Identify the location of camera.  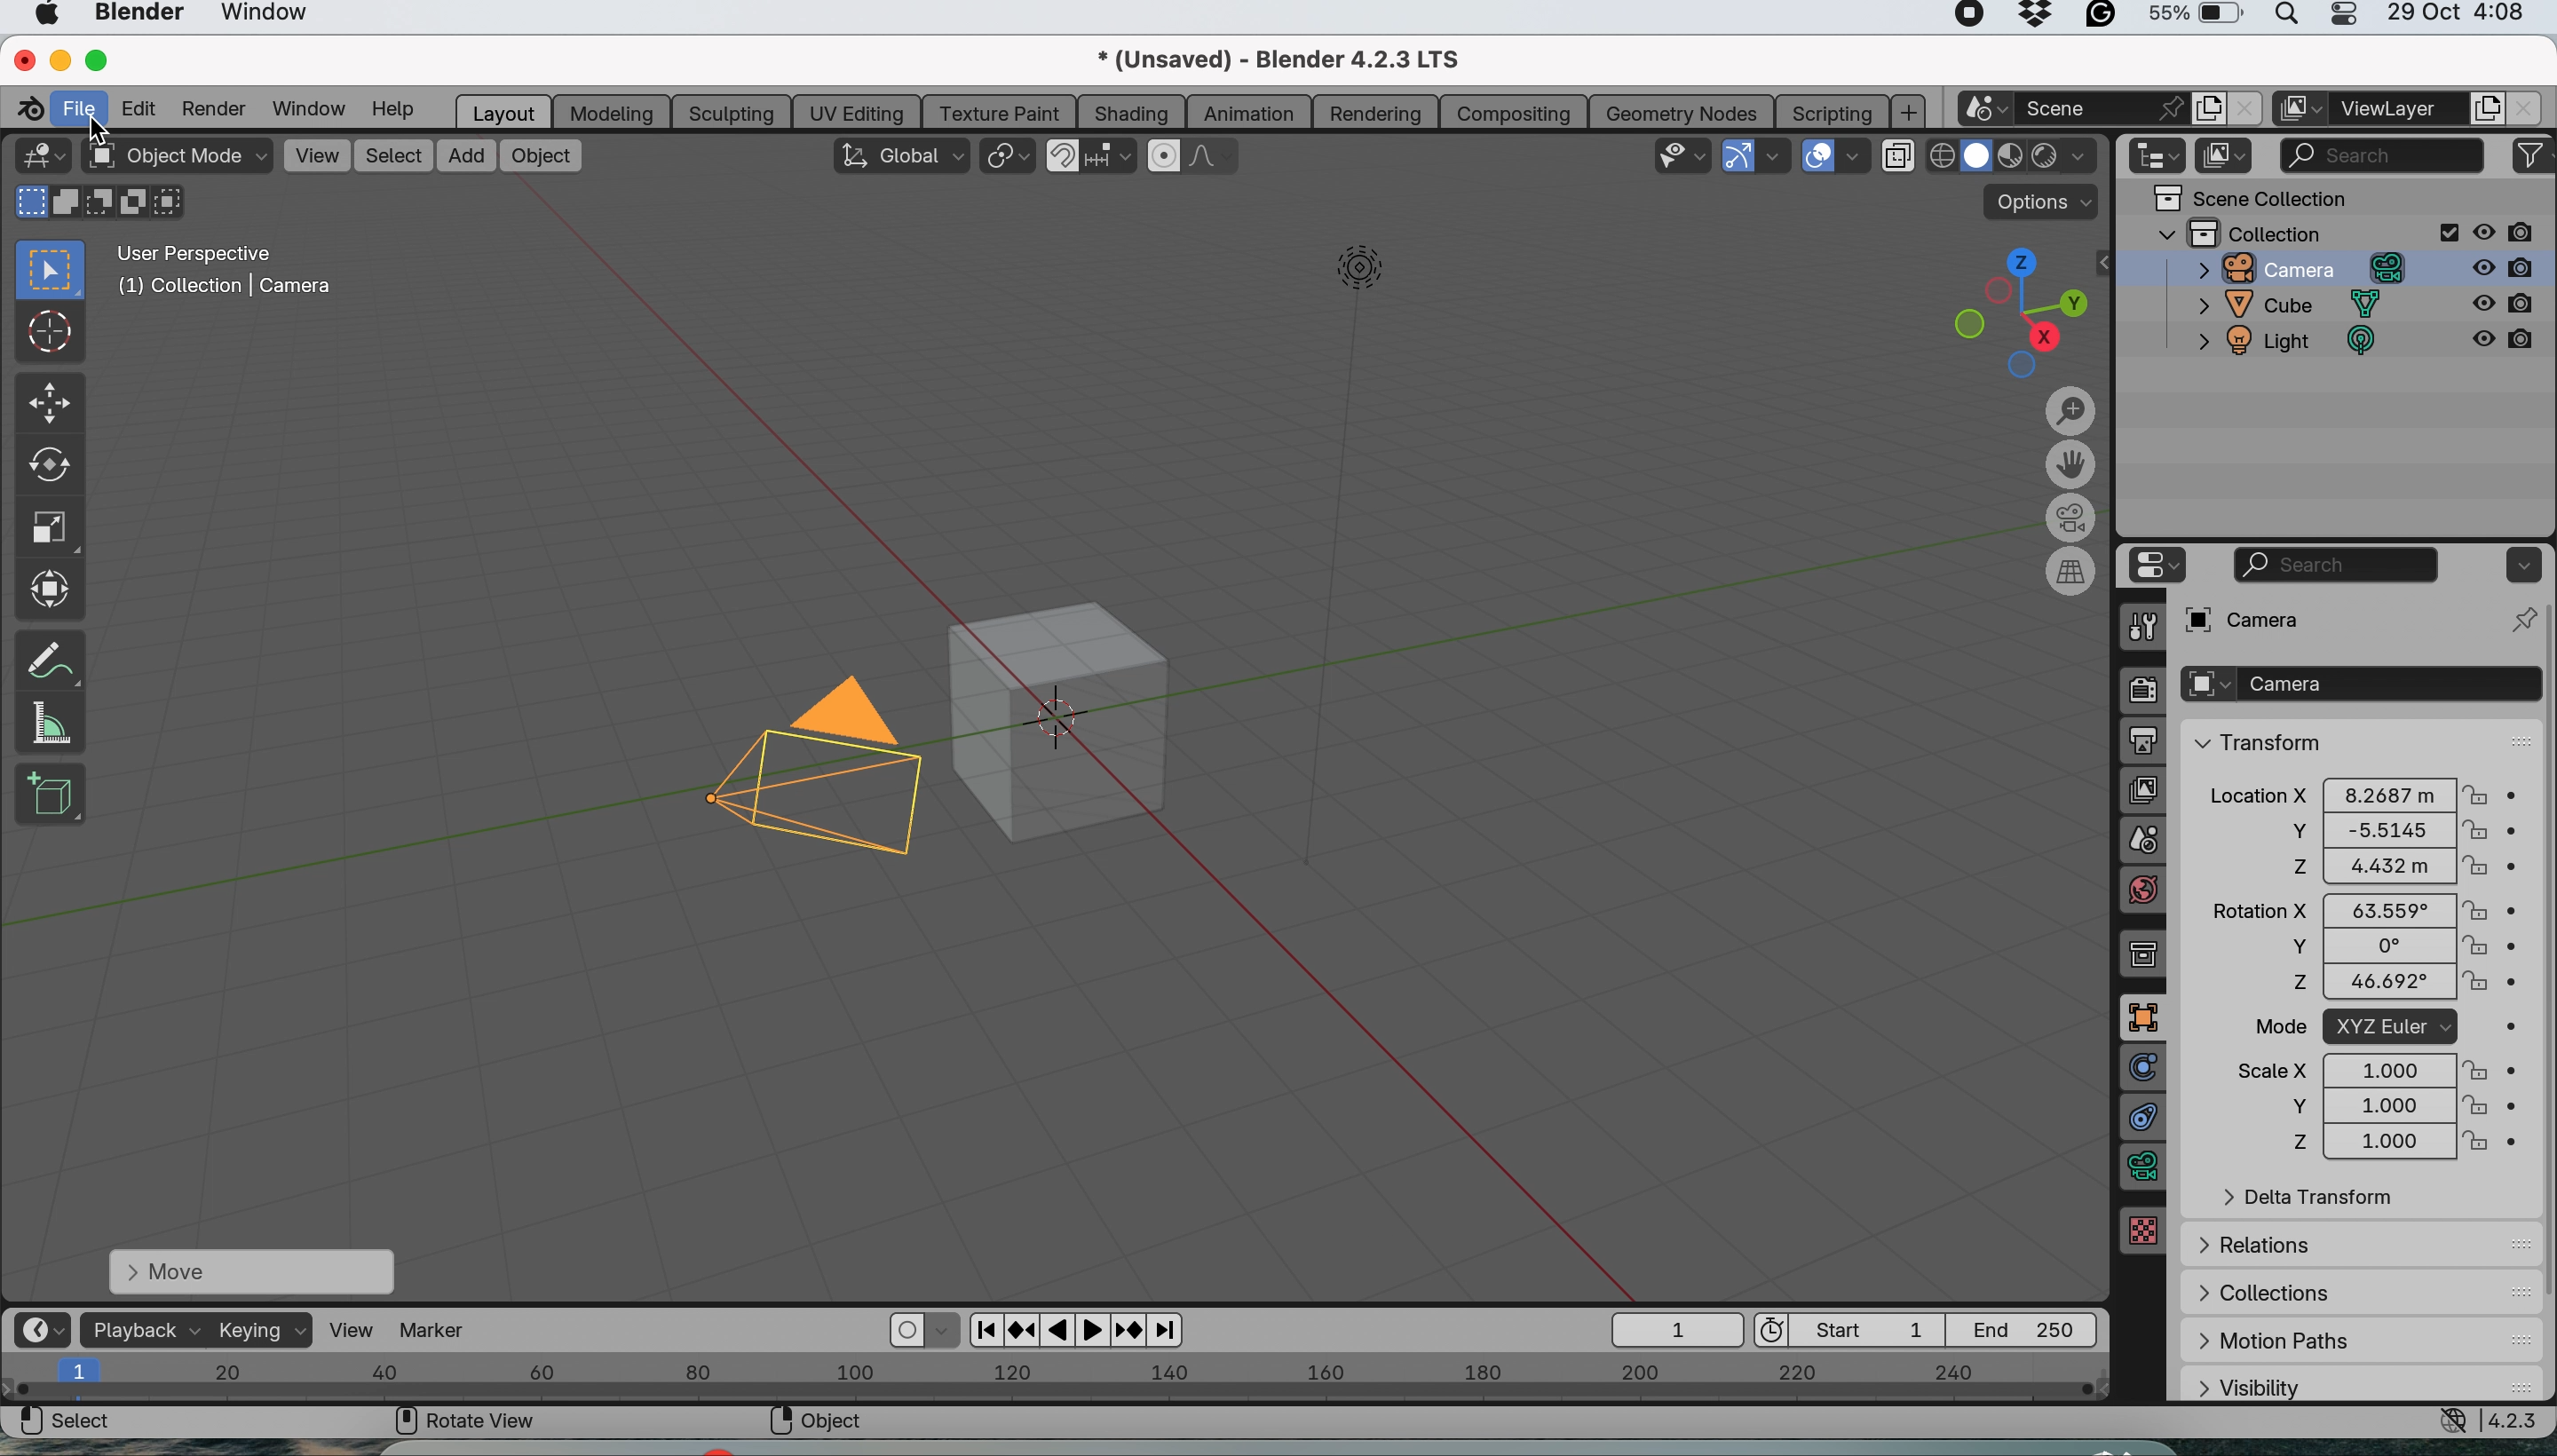
(2358, 683).